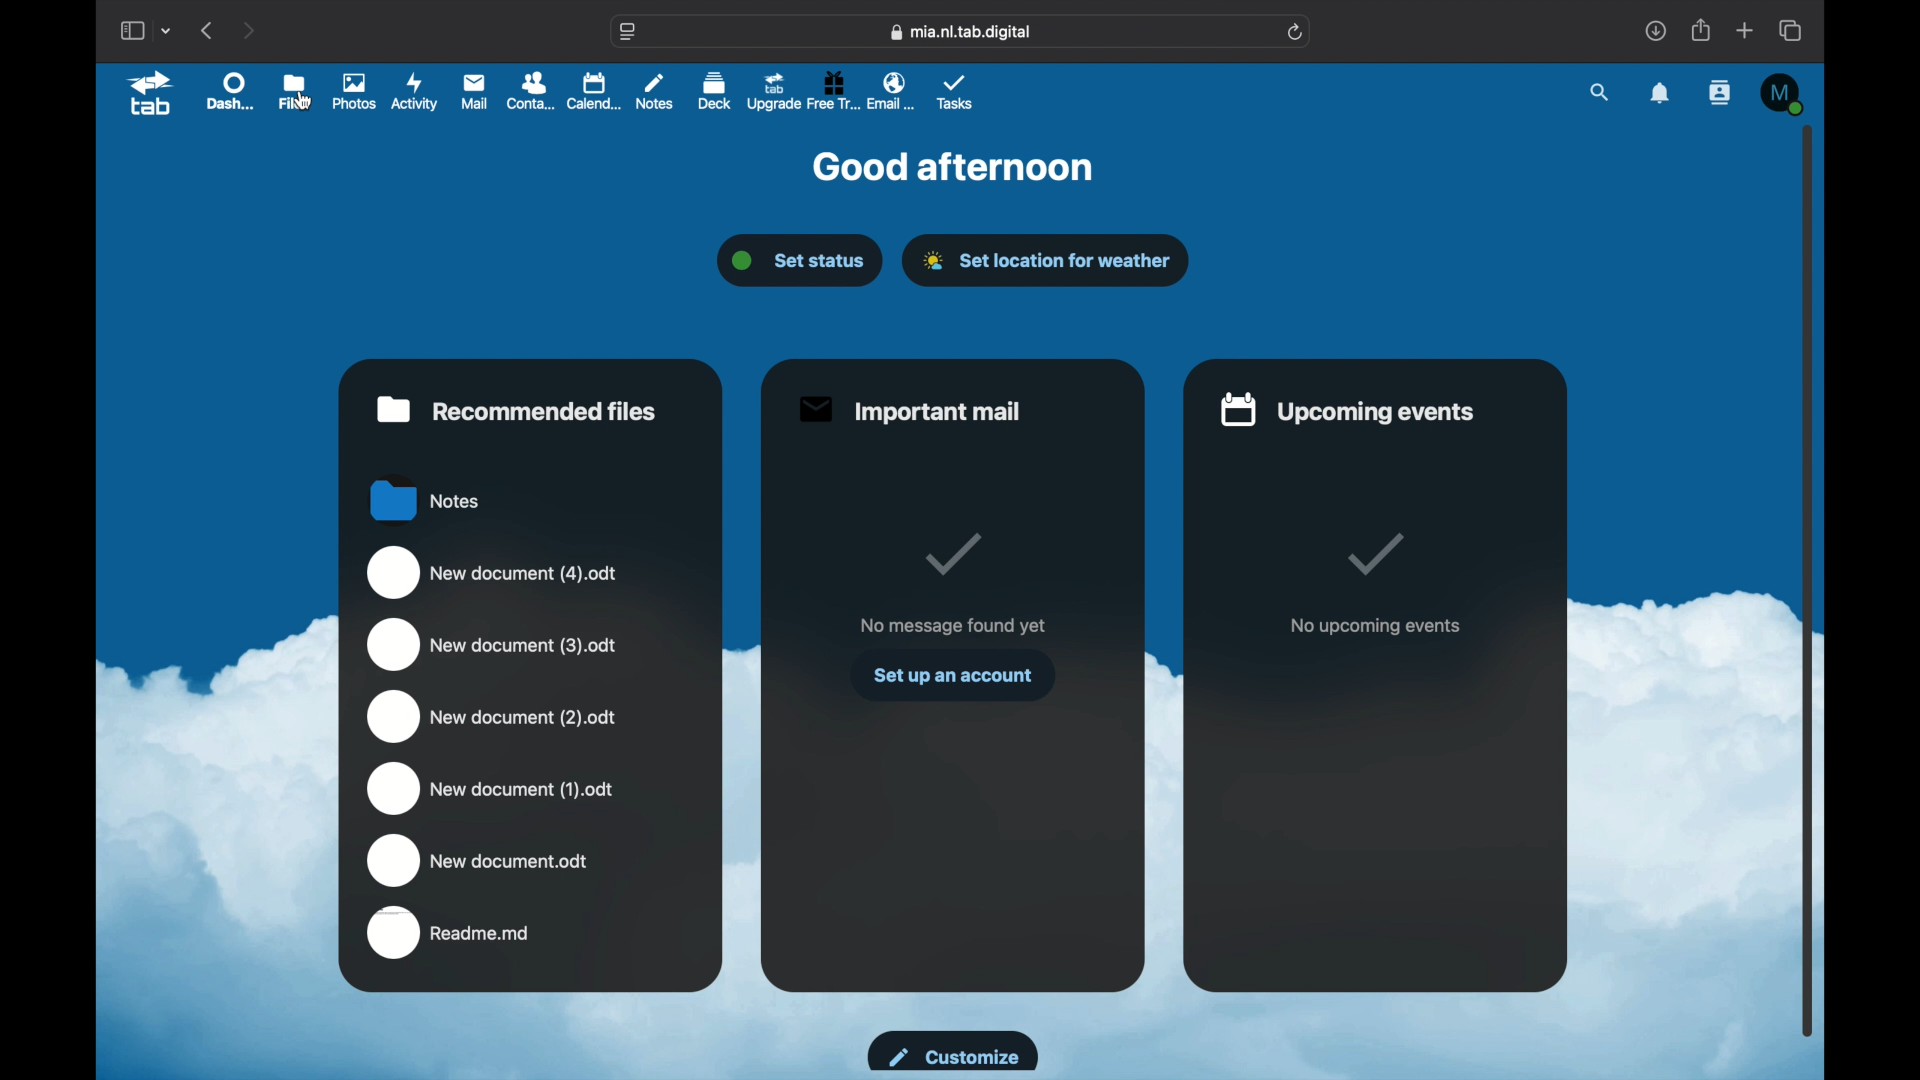  Describe the element at coordinates (1808, 582) in the screenshot. I see `scroll box` at that location.